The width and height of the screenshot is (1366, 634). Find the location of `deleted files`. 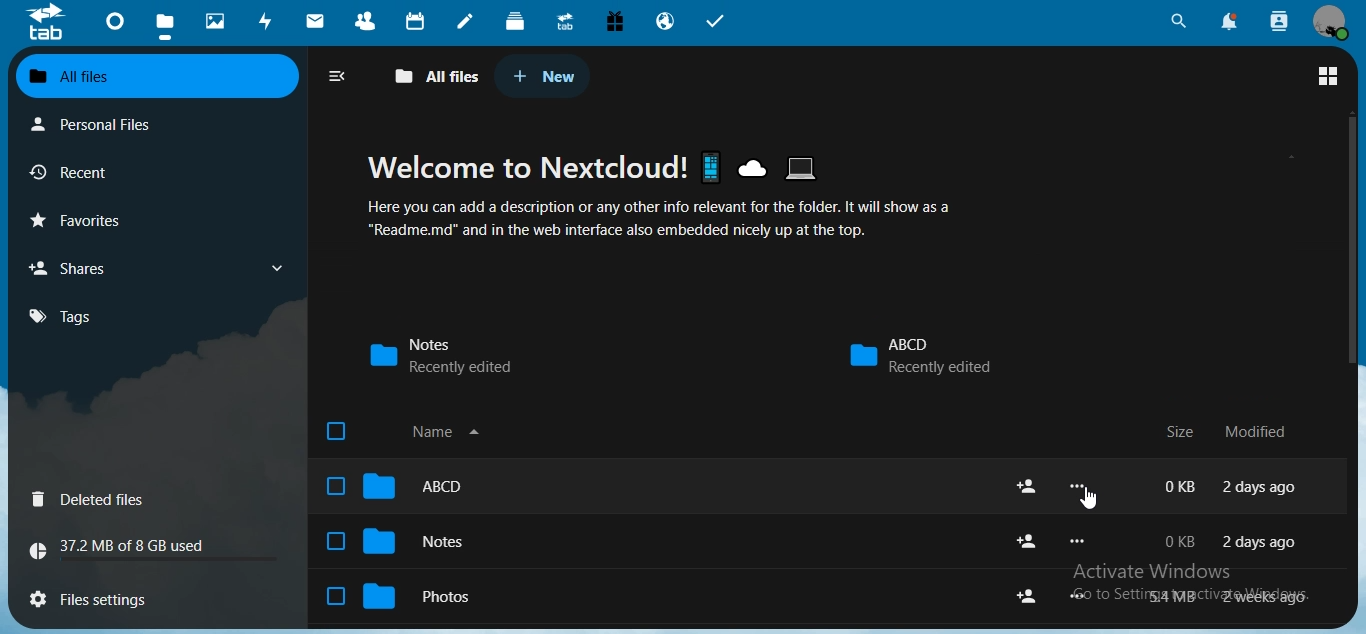

deleted files is located at coordinates (94, 499).